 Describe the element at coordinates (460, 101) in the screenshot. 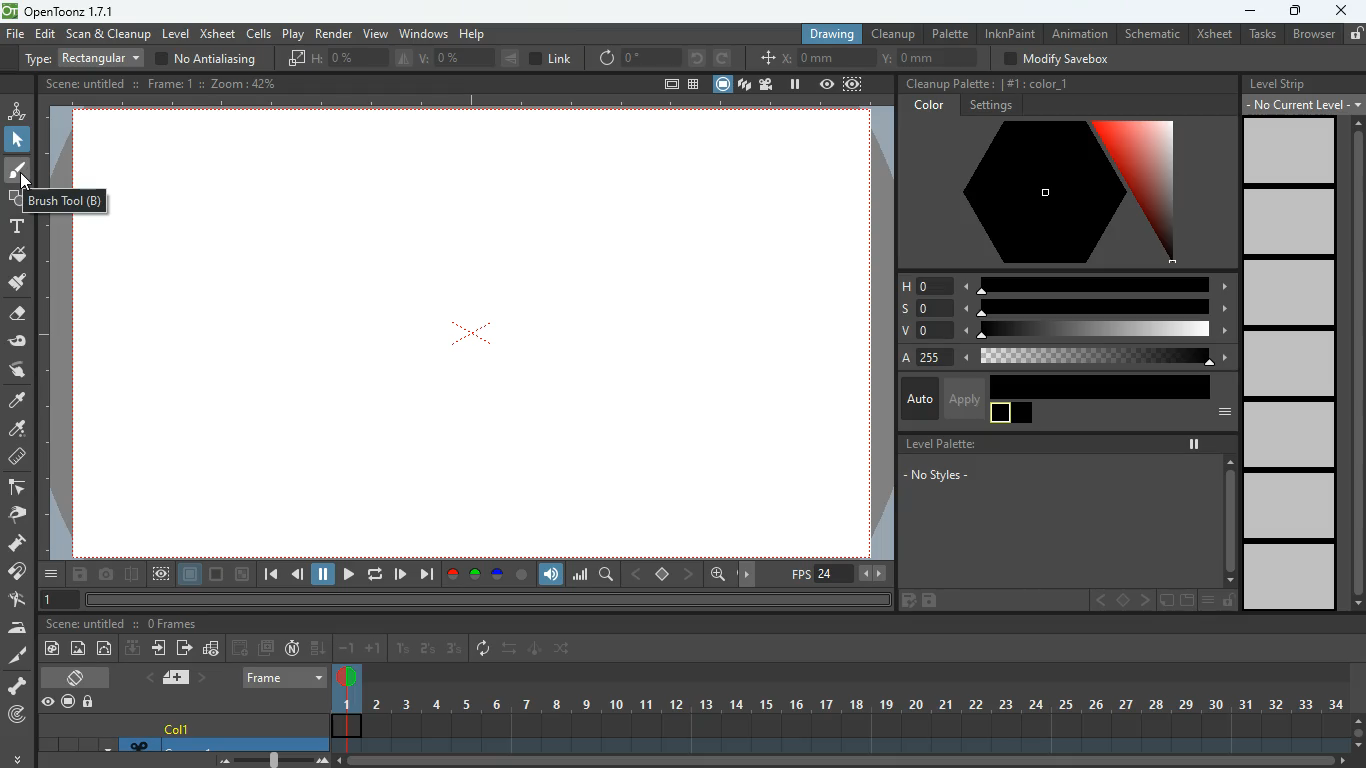

I see `horizontal scale` at that location.